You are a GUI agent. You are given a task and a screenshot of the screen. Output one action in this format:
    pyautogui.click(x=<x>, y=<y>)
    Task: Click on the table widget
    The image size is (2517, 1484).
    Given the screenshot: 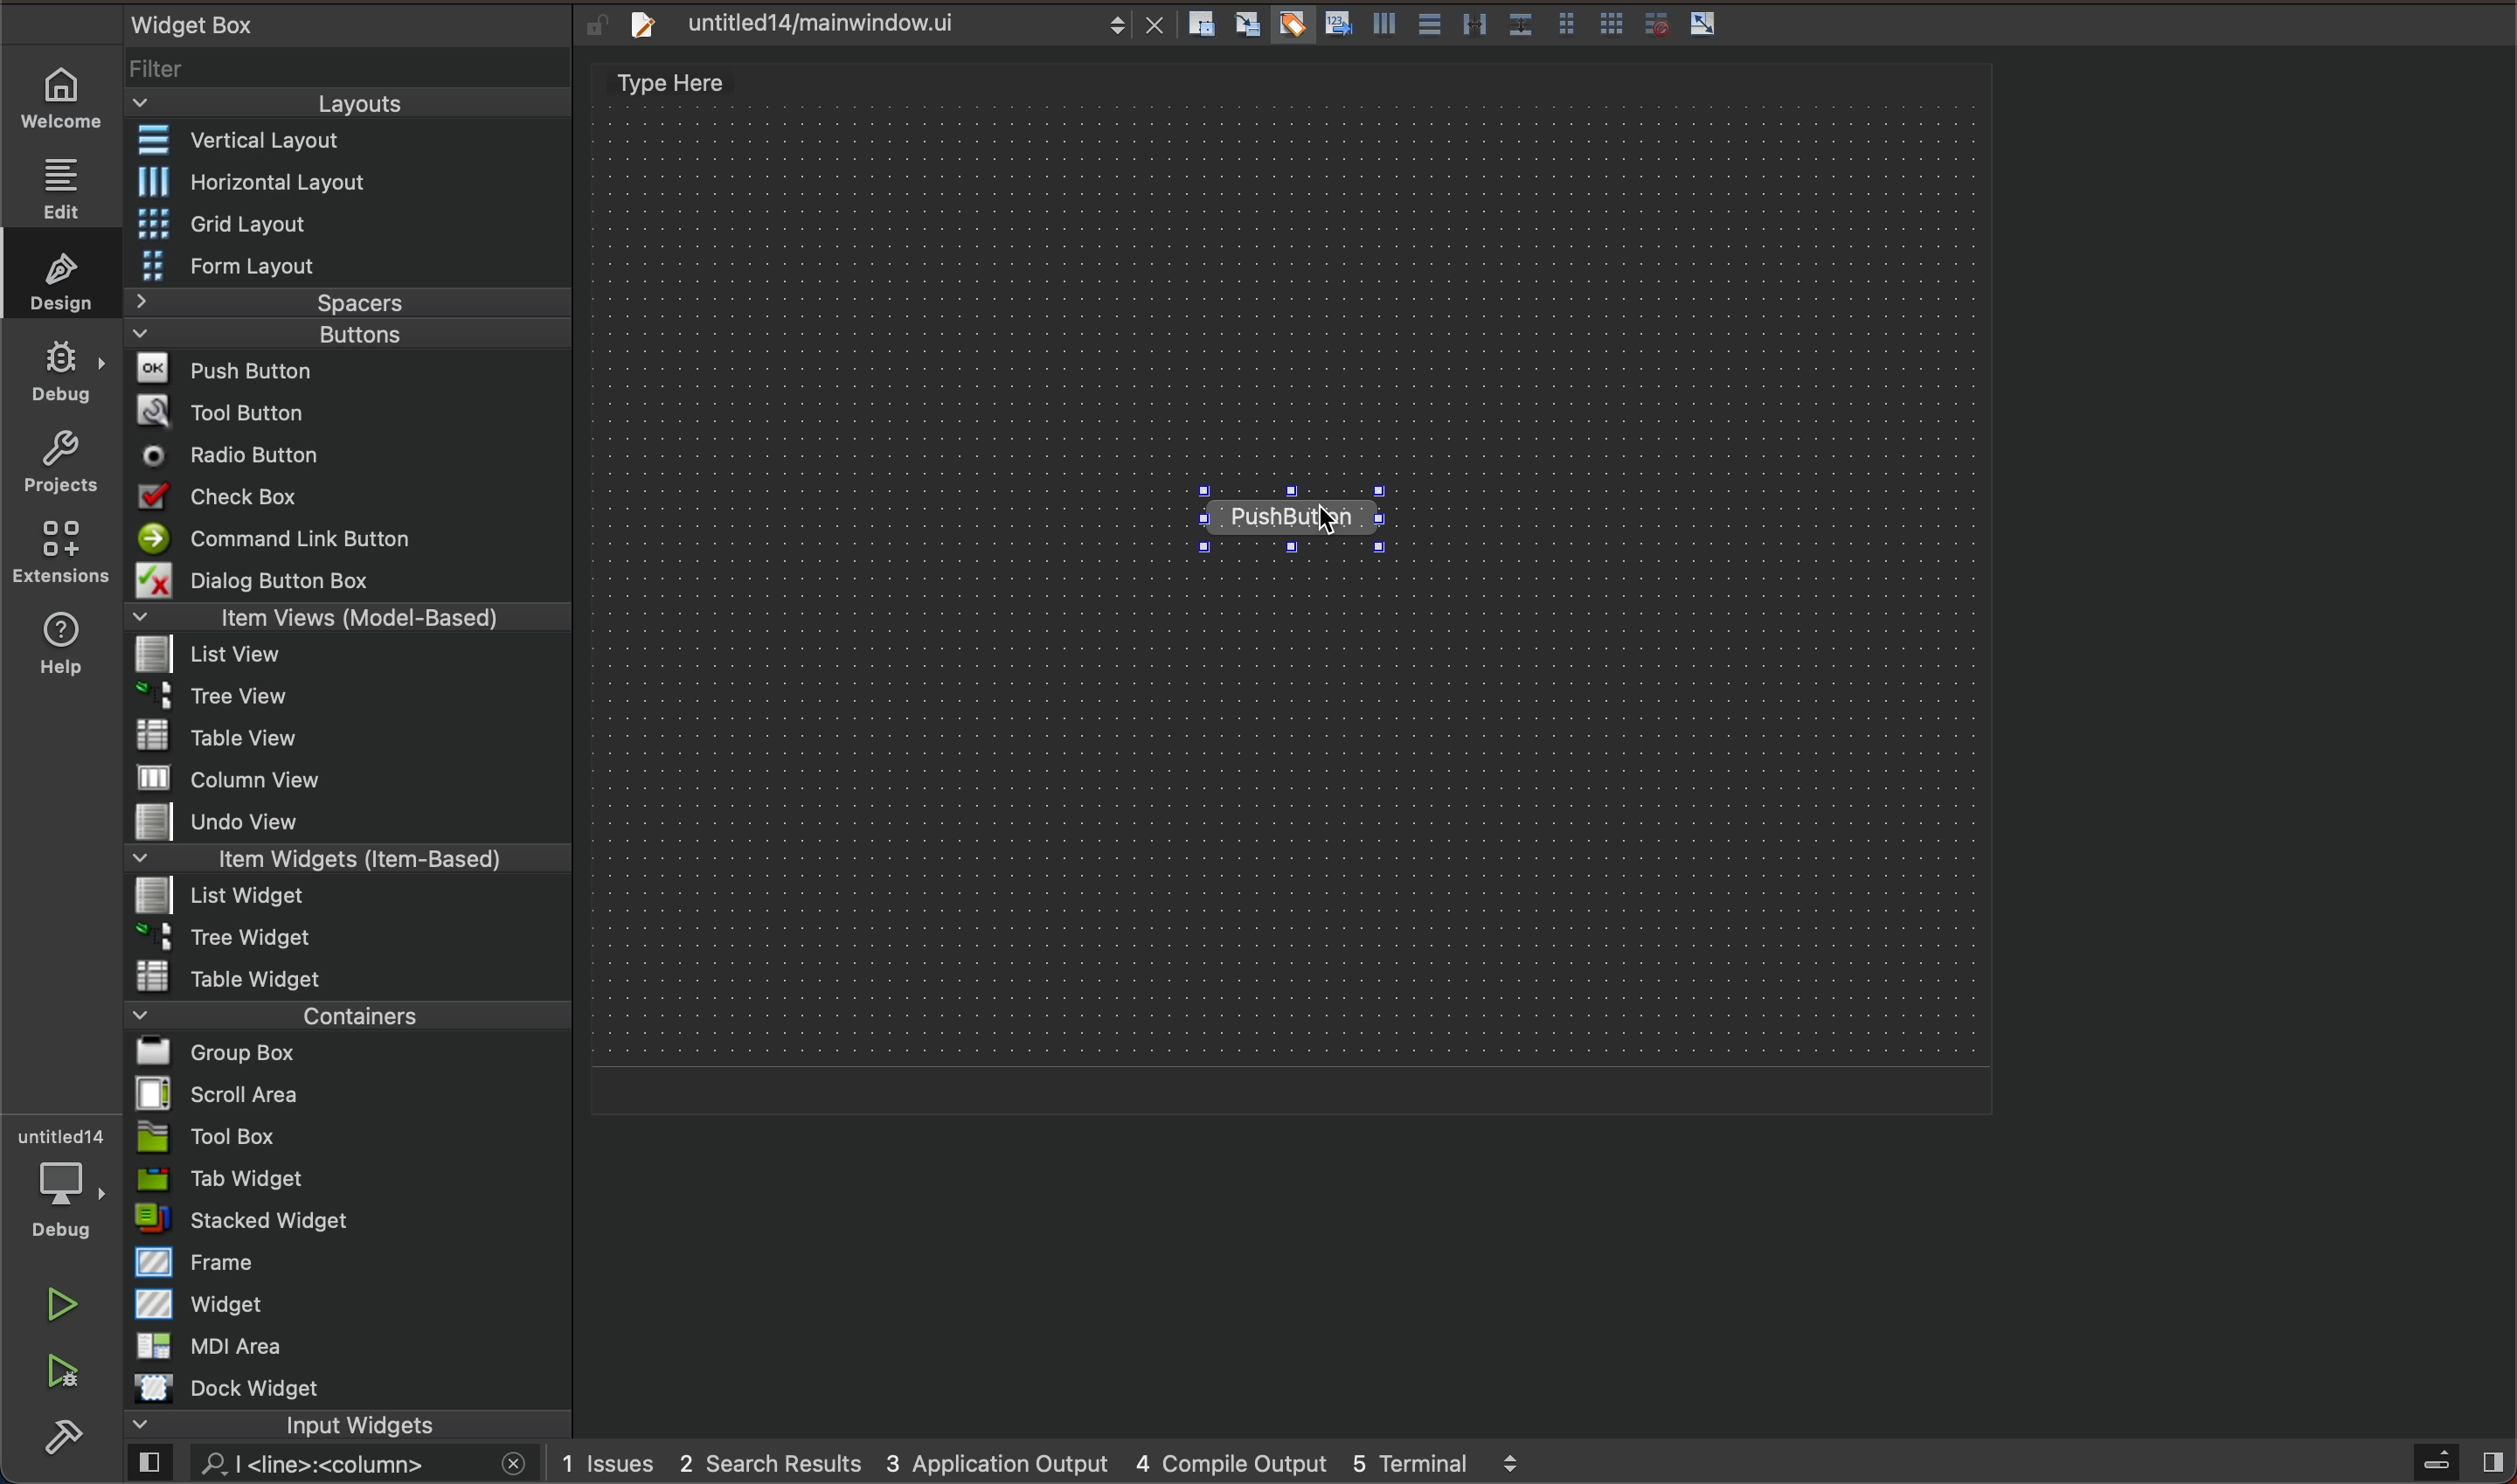 What is the action you would take?
    pyautogui.click(x=354, y=977)
    